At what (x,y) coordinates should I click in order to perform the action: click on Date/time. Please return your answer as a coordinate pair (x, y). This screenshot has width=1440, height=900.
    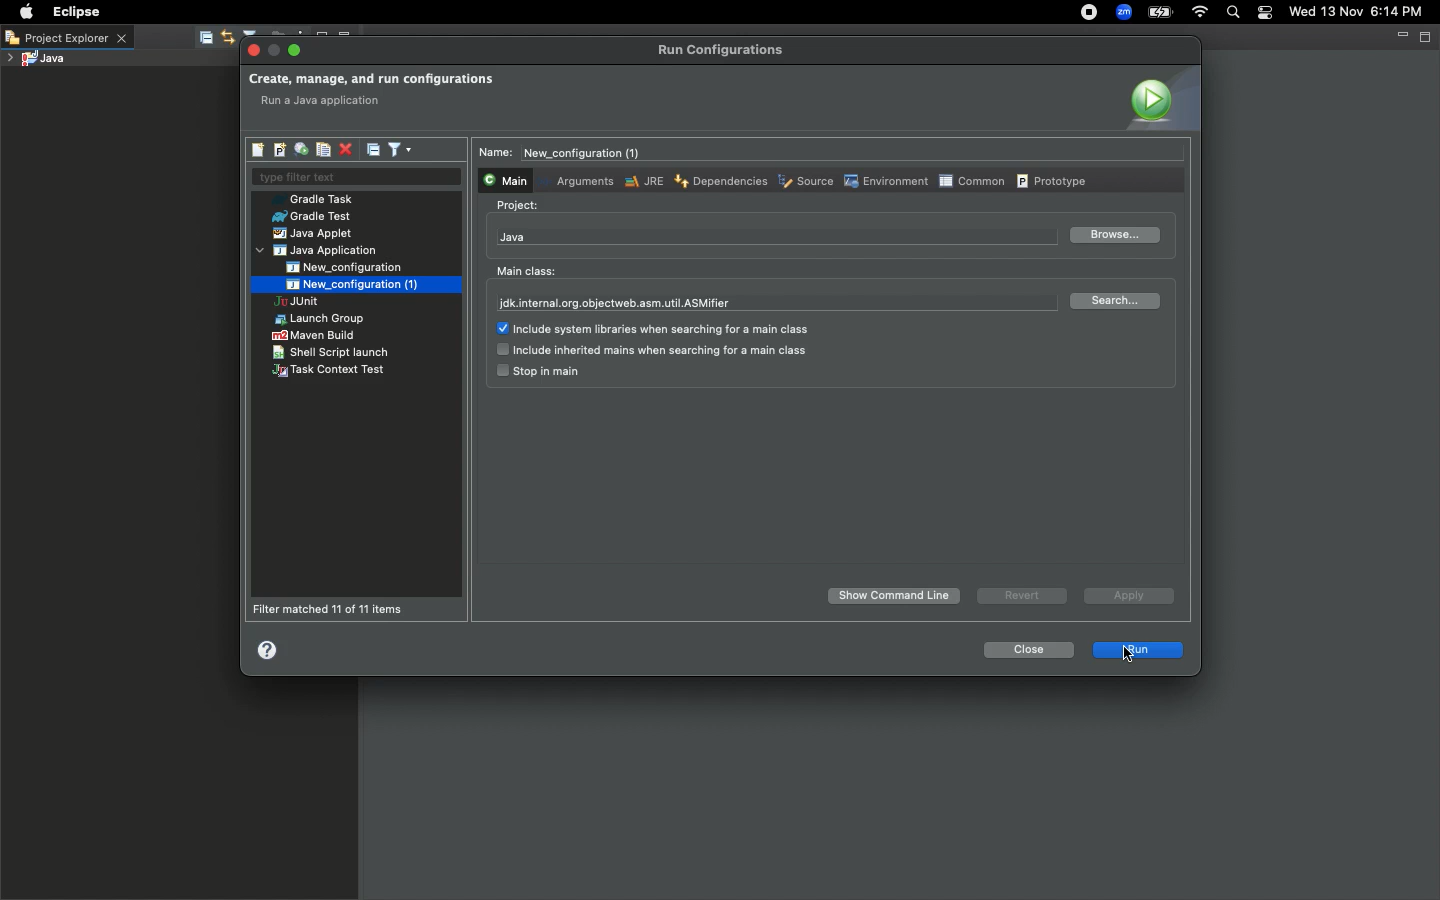
    Looking at the image, I should click on (1364, 11).